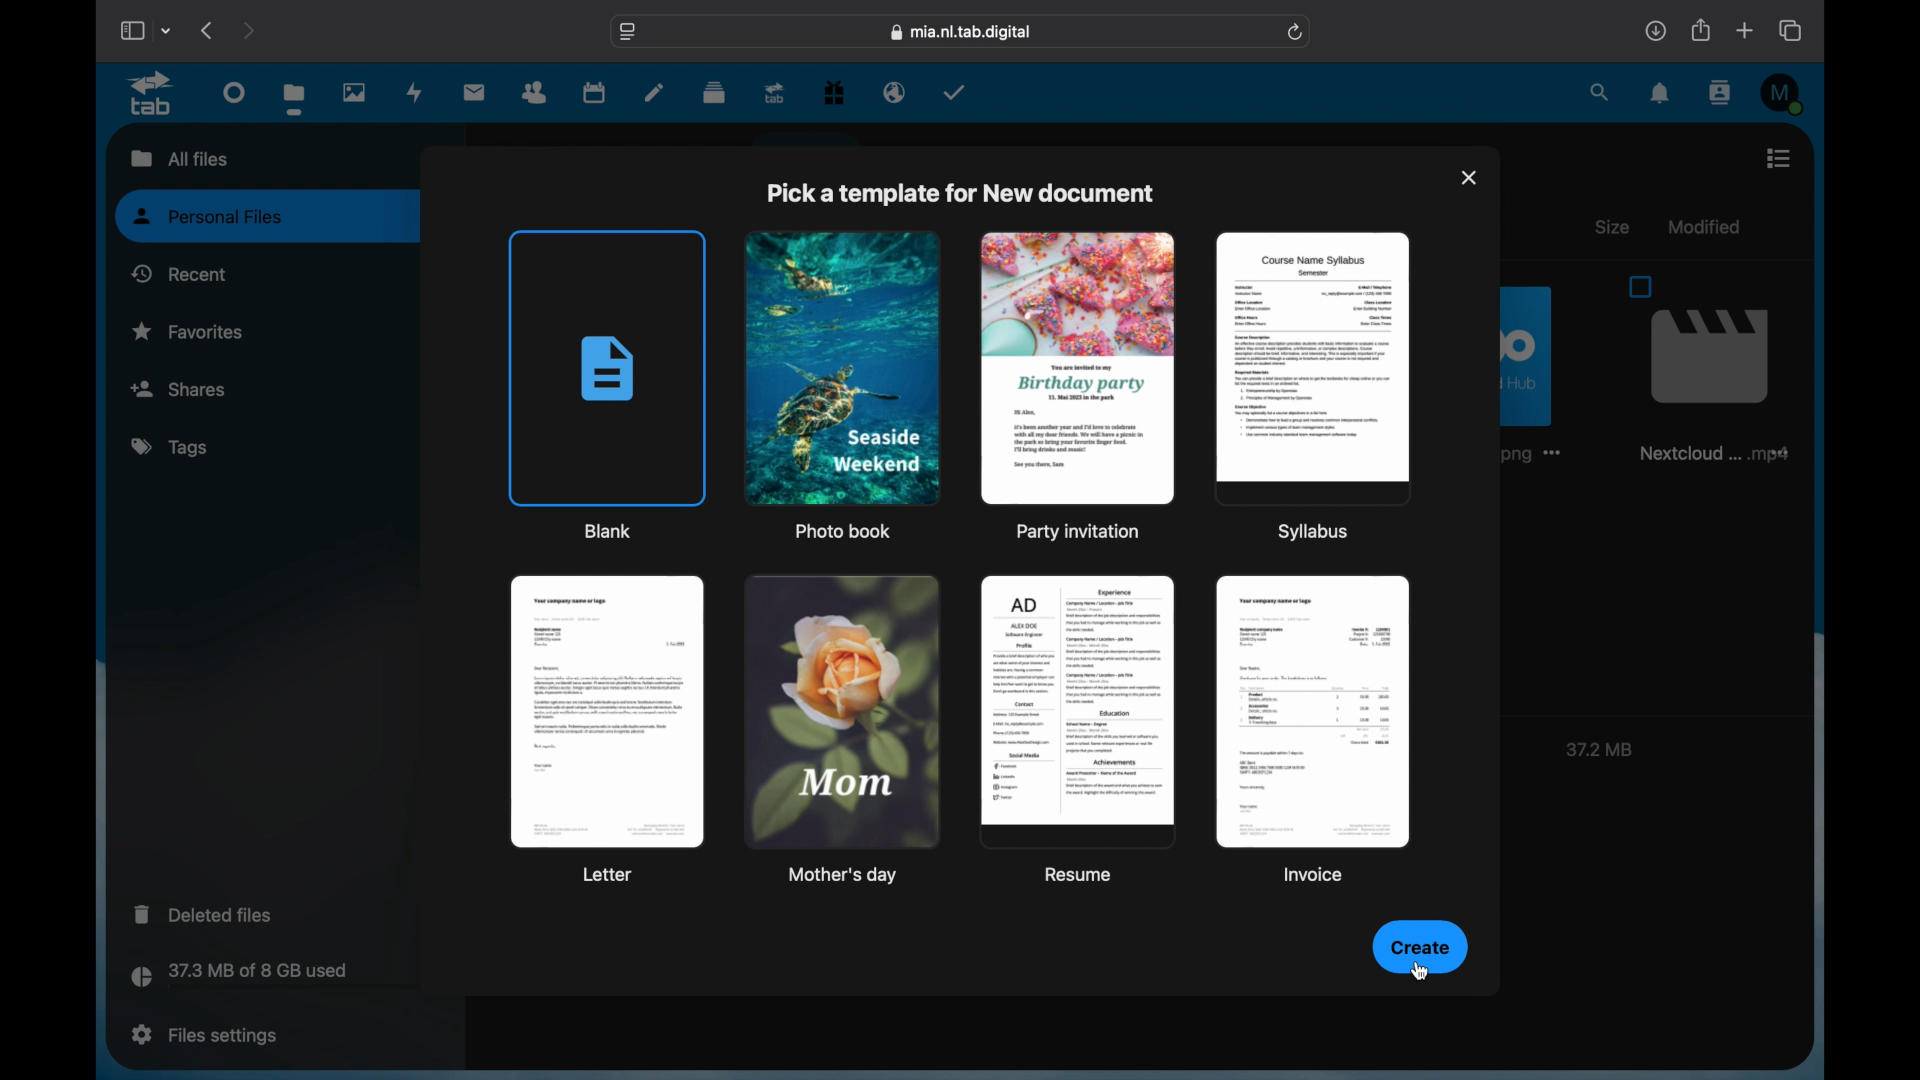  Describe the element at coordinates (1655, 30) in the screenshot. I see `downloads` at that location.